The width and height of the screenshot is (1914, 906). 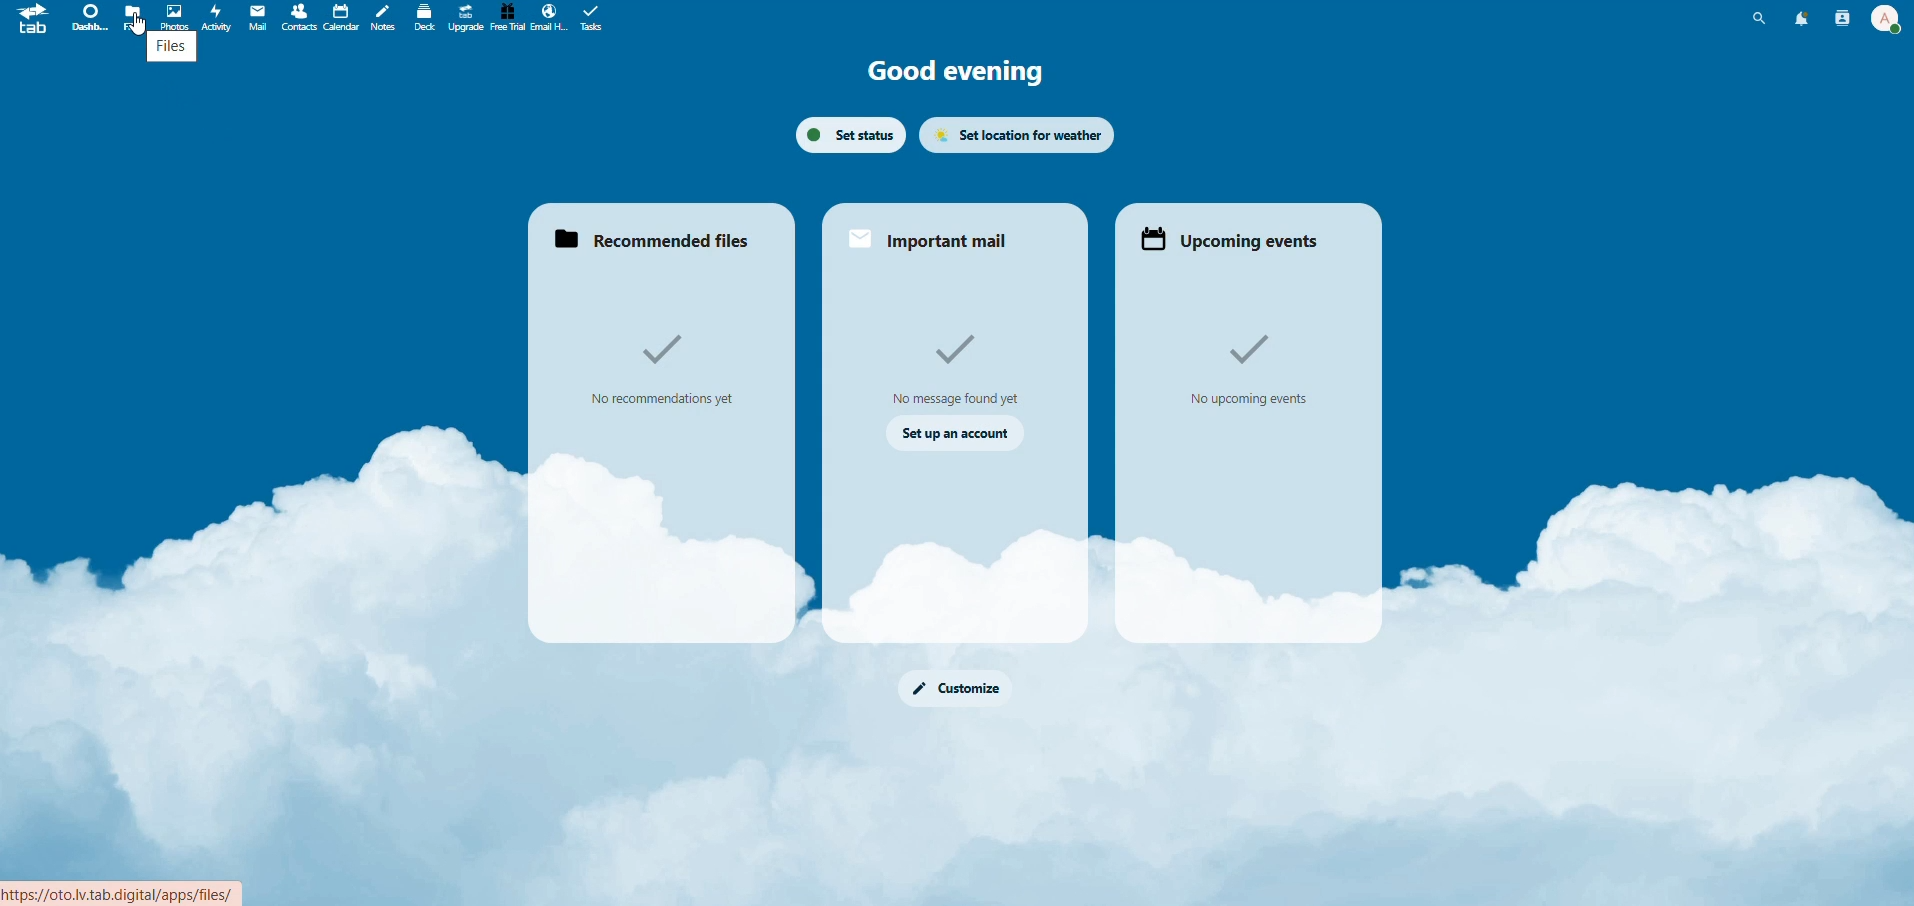 What do you see at coordinates (1236, 240) in the screenshot?
I see `upcoming events` at bounding box center [1236, 240].